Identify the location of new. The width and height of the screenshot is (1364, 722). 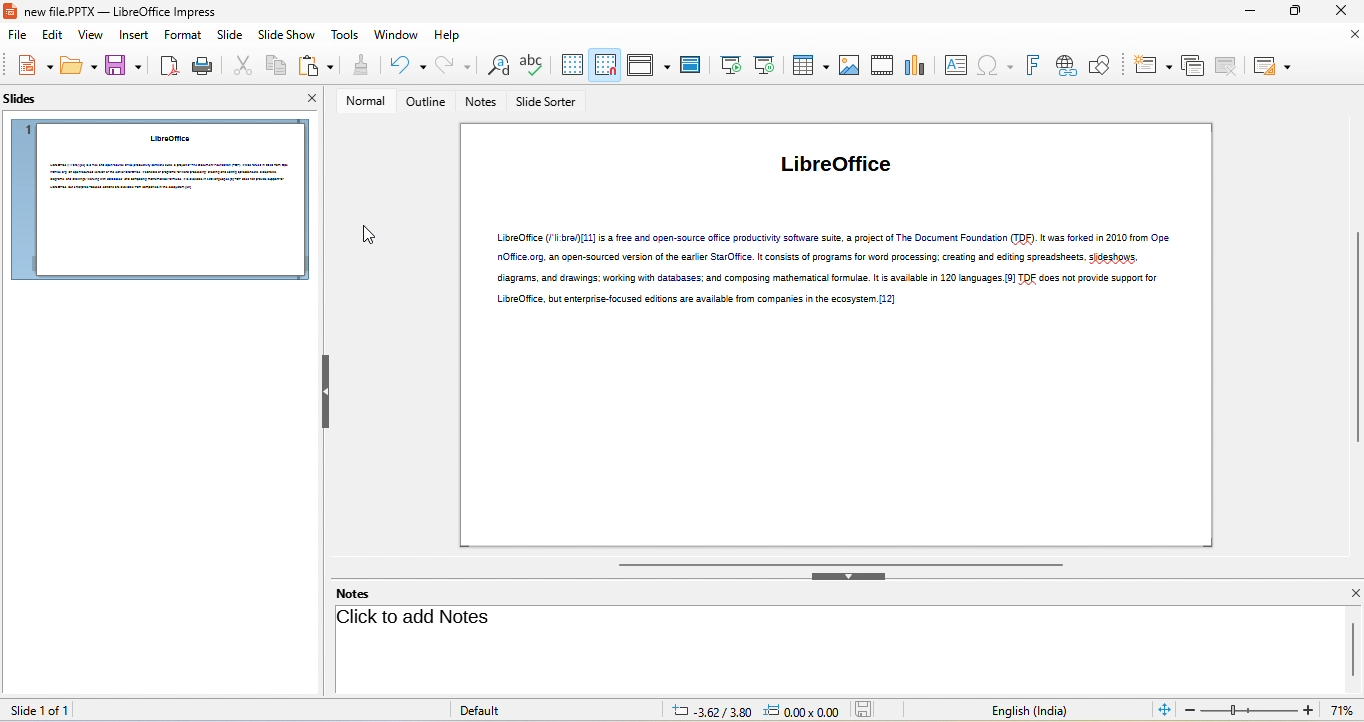
(35, 65).